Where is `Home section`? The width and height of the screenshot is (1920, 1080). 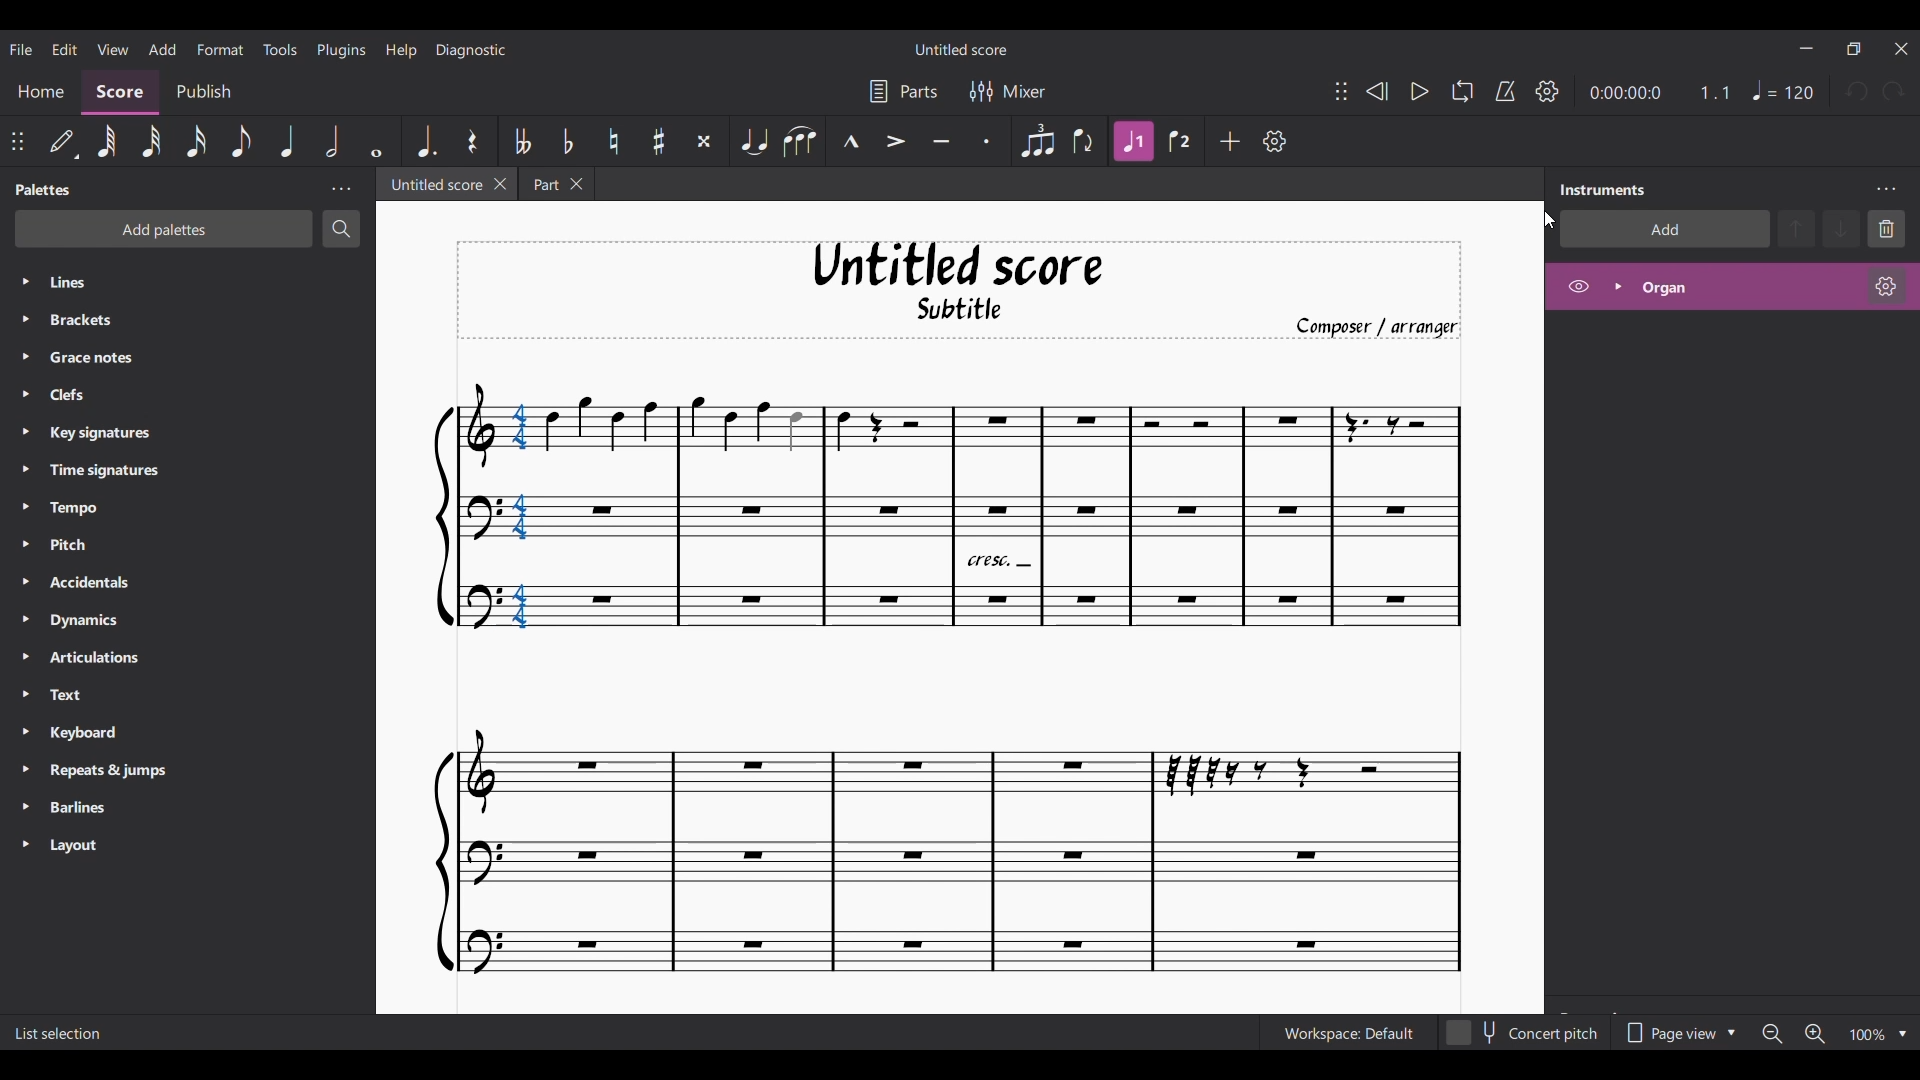
Home section is located at coordinates (40, 92).